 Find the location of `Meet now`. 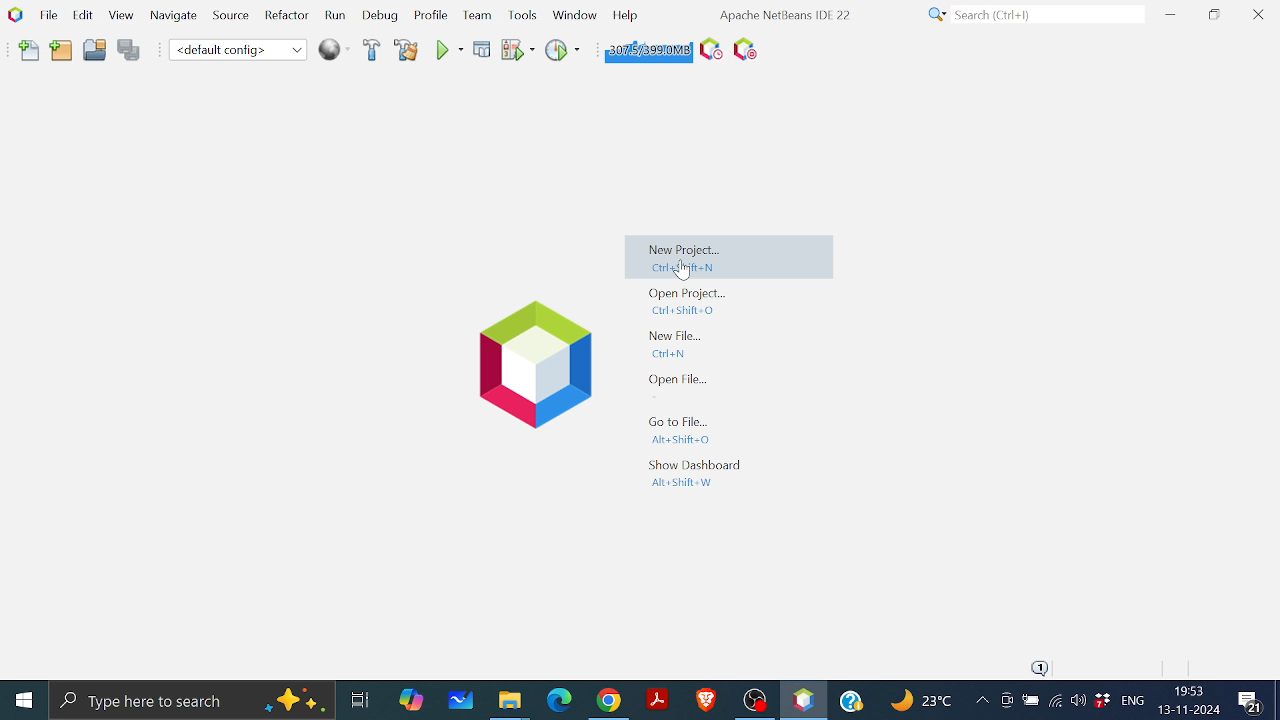

Meet now is located at coordinates (1006, 703).